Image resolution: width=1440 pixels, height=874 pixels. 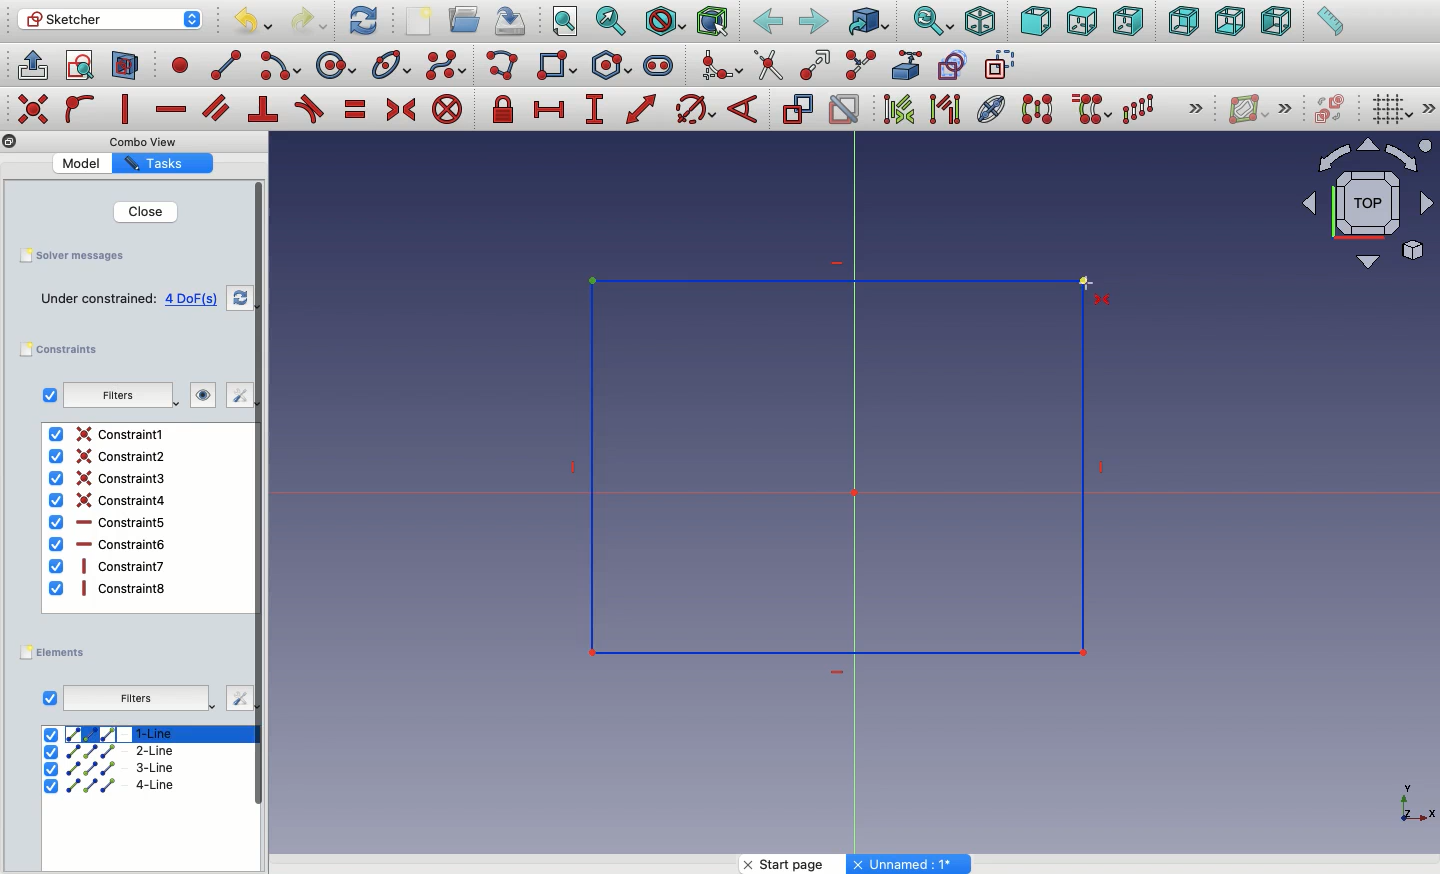 I want to click on refresh, so click(x=240, y=298).